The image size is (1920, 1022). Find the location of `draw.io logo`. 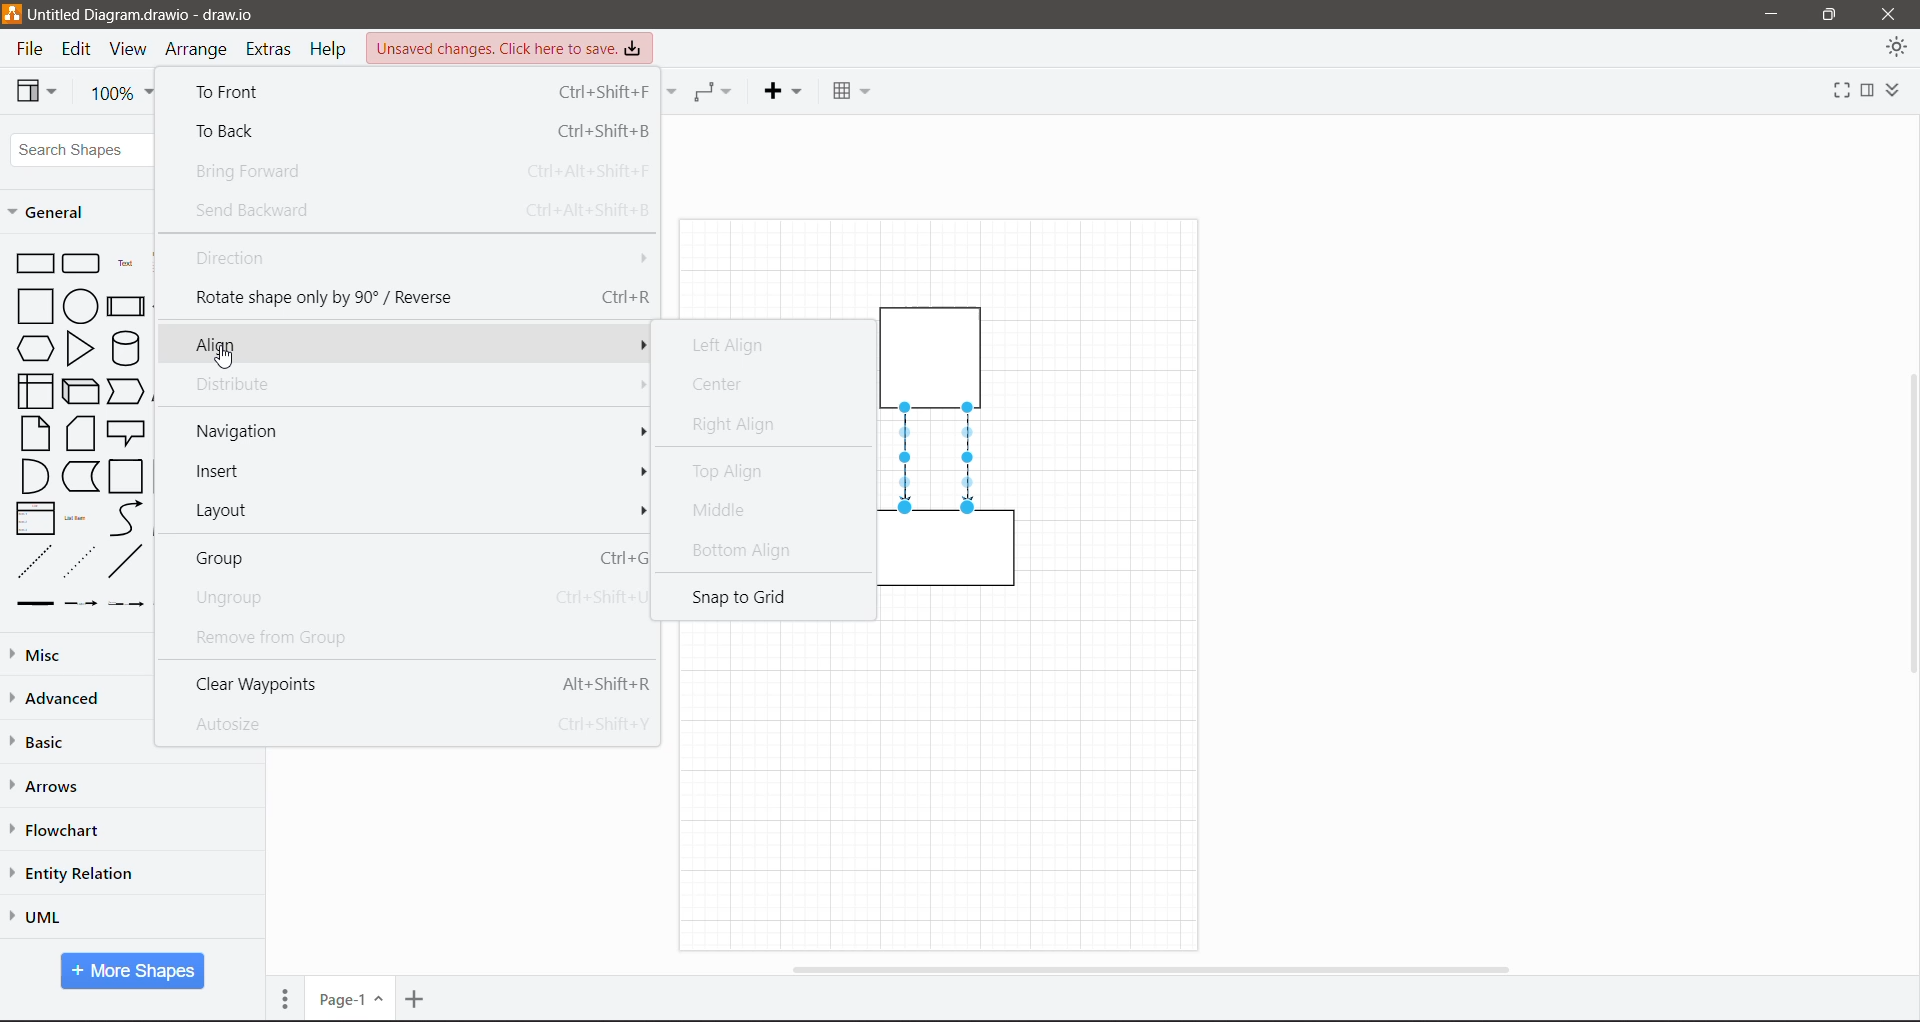

draw.io logo is located at coordinates (12, 13).